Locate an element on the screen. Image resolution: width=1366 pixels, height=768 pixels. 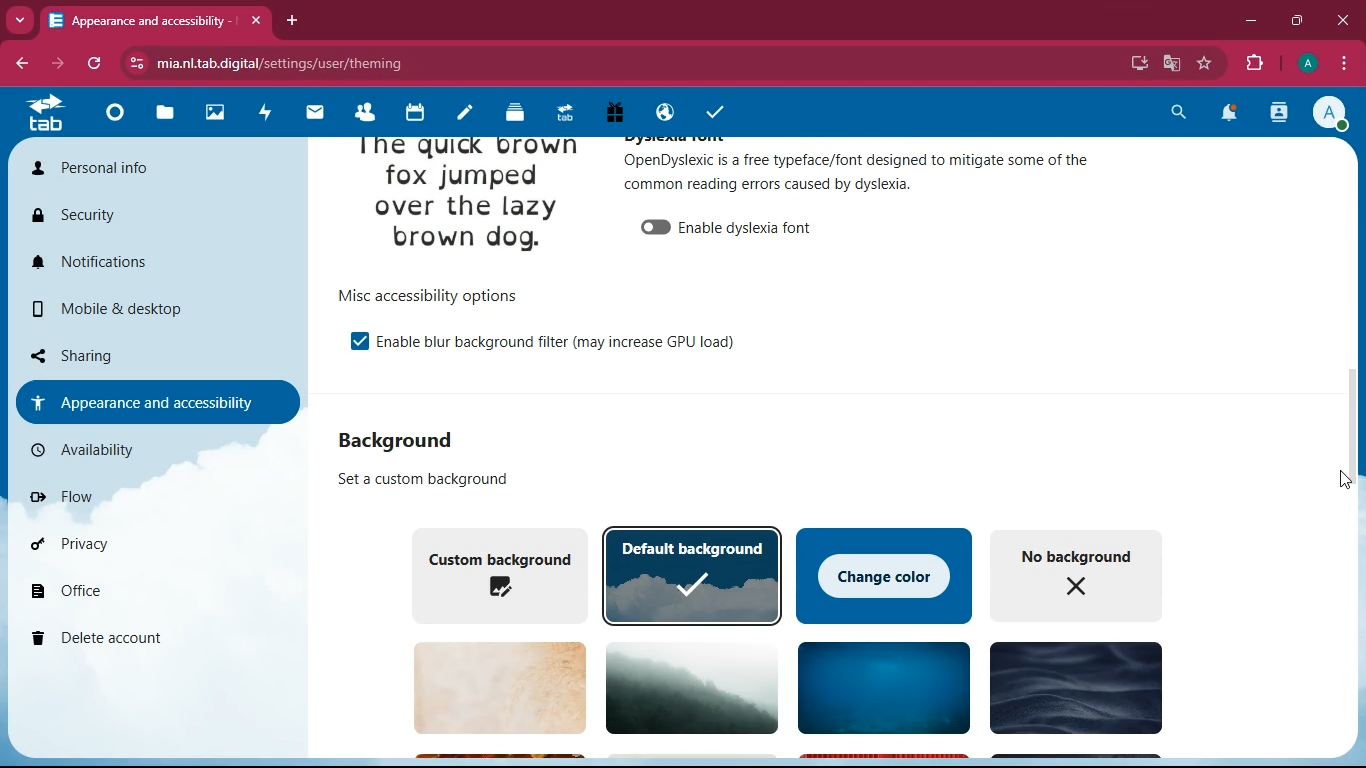
scroll bar is located at coordinates (1345, 415).